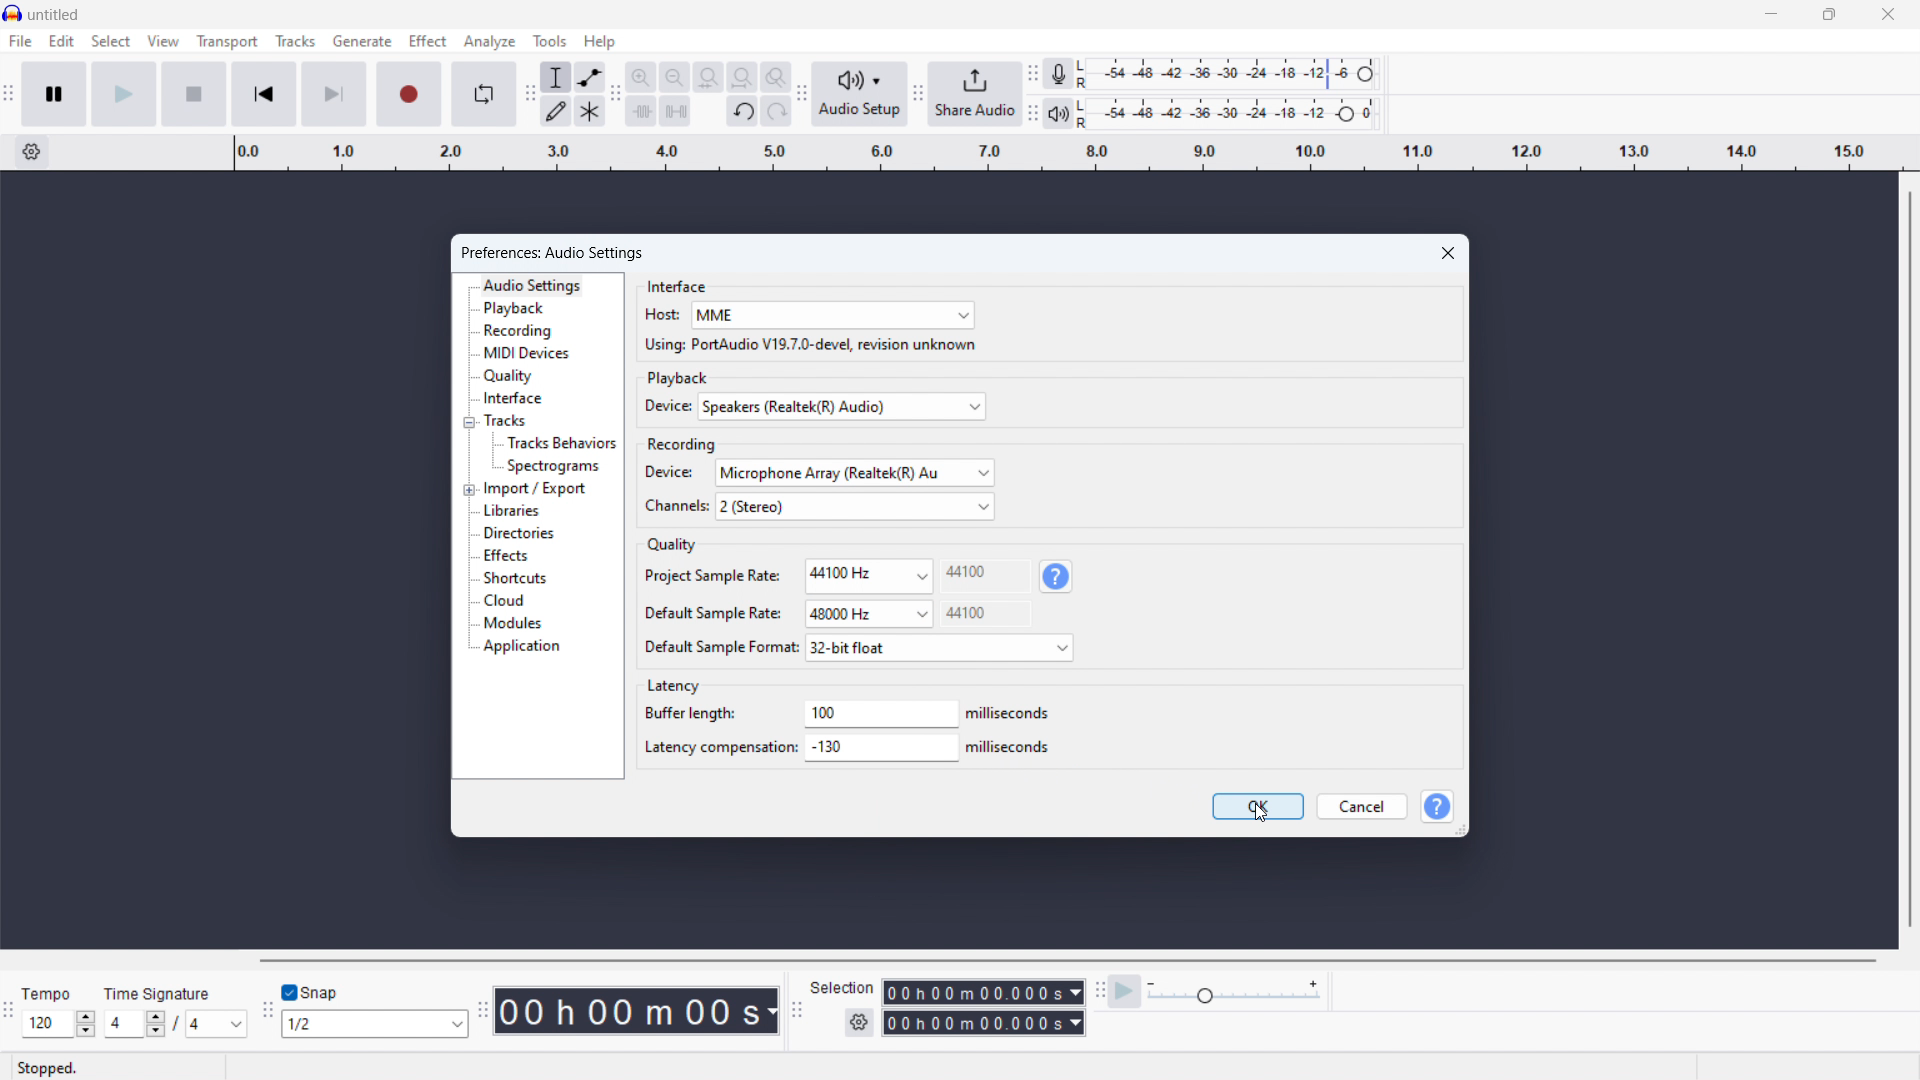 This screenshot has height=1080, width=1920. Describe the element at coordinates (195, 94) in the screenshot. I see `stop` at that location.